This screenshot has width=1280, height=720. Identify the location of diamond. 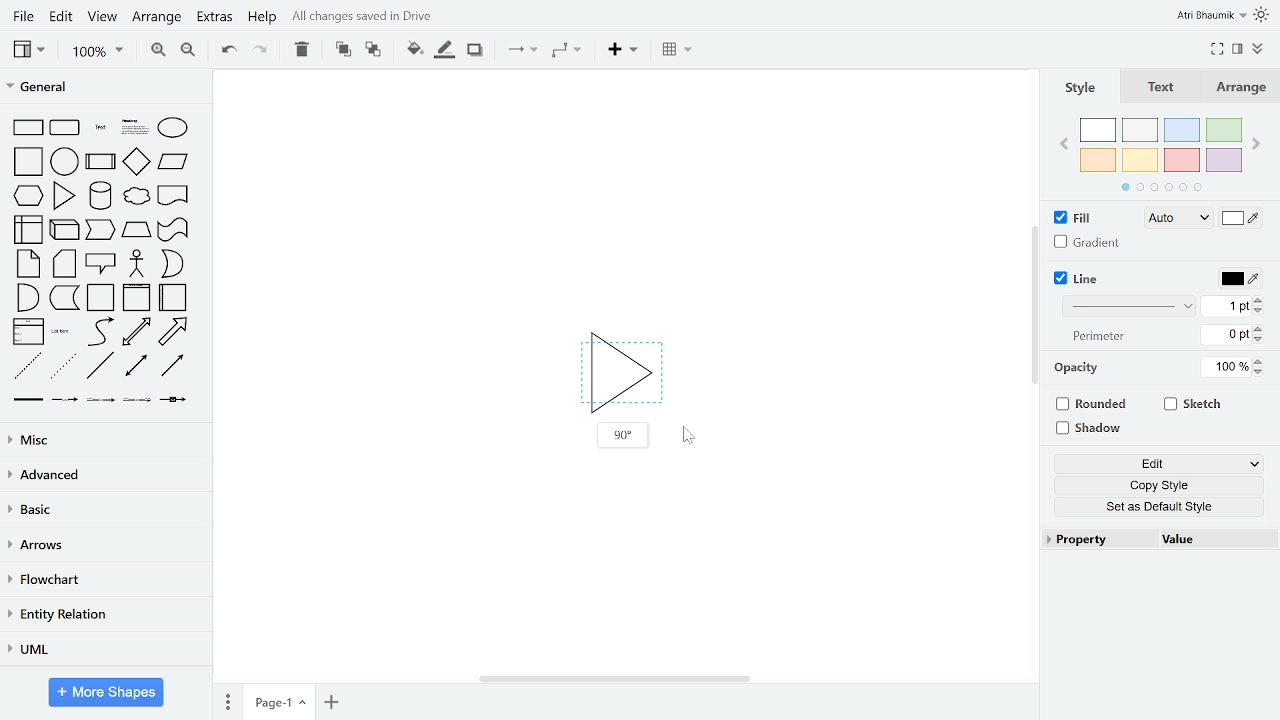
(136, 162).